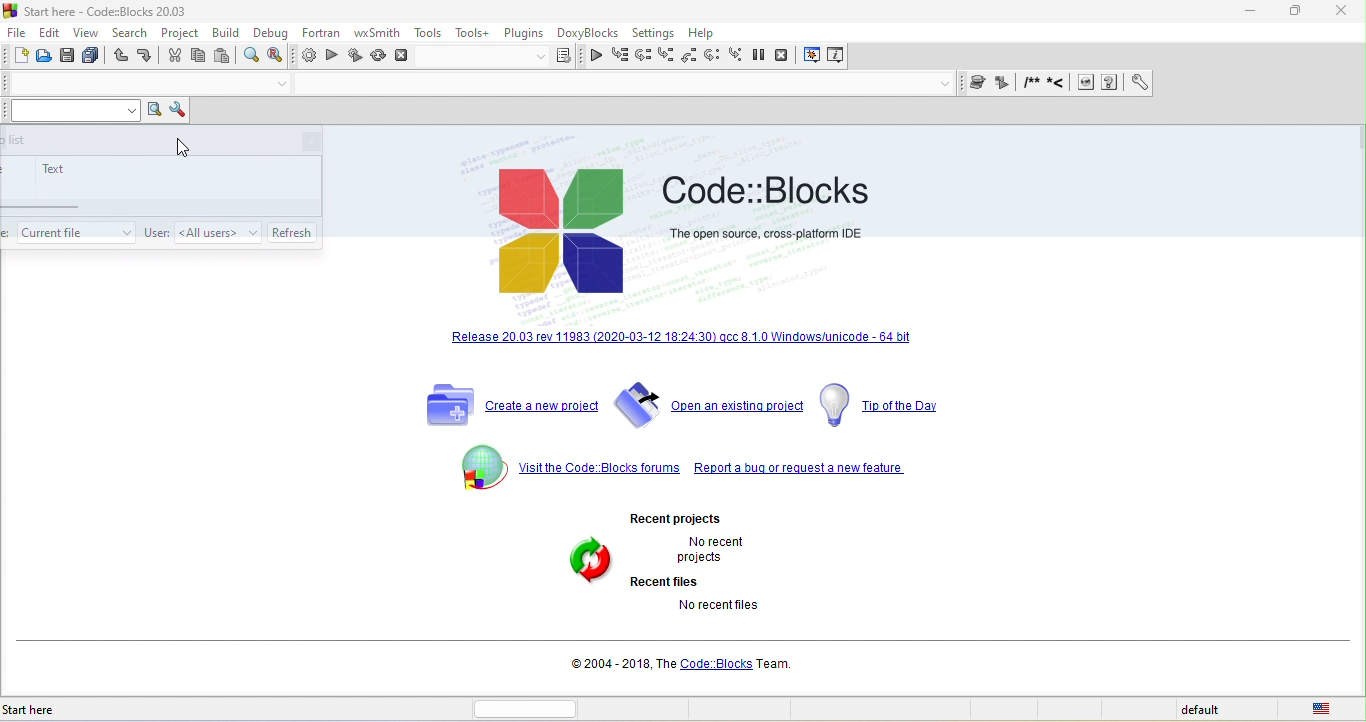 This screenshot has width=1366, height=722. I want to click on close, so click(1340, 12).